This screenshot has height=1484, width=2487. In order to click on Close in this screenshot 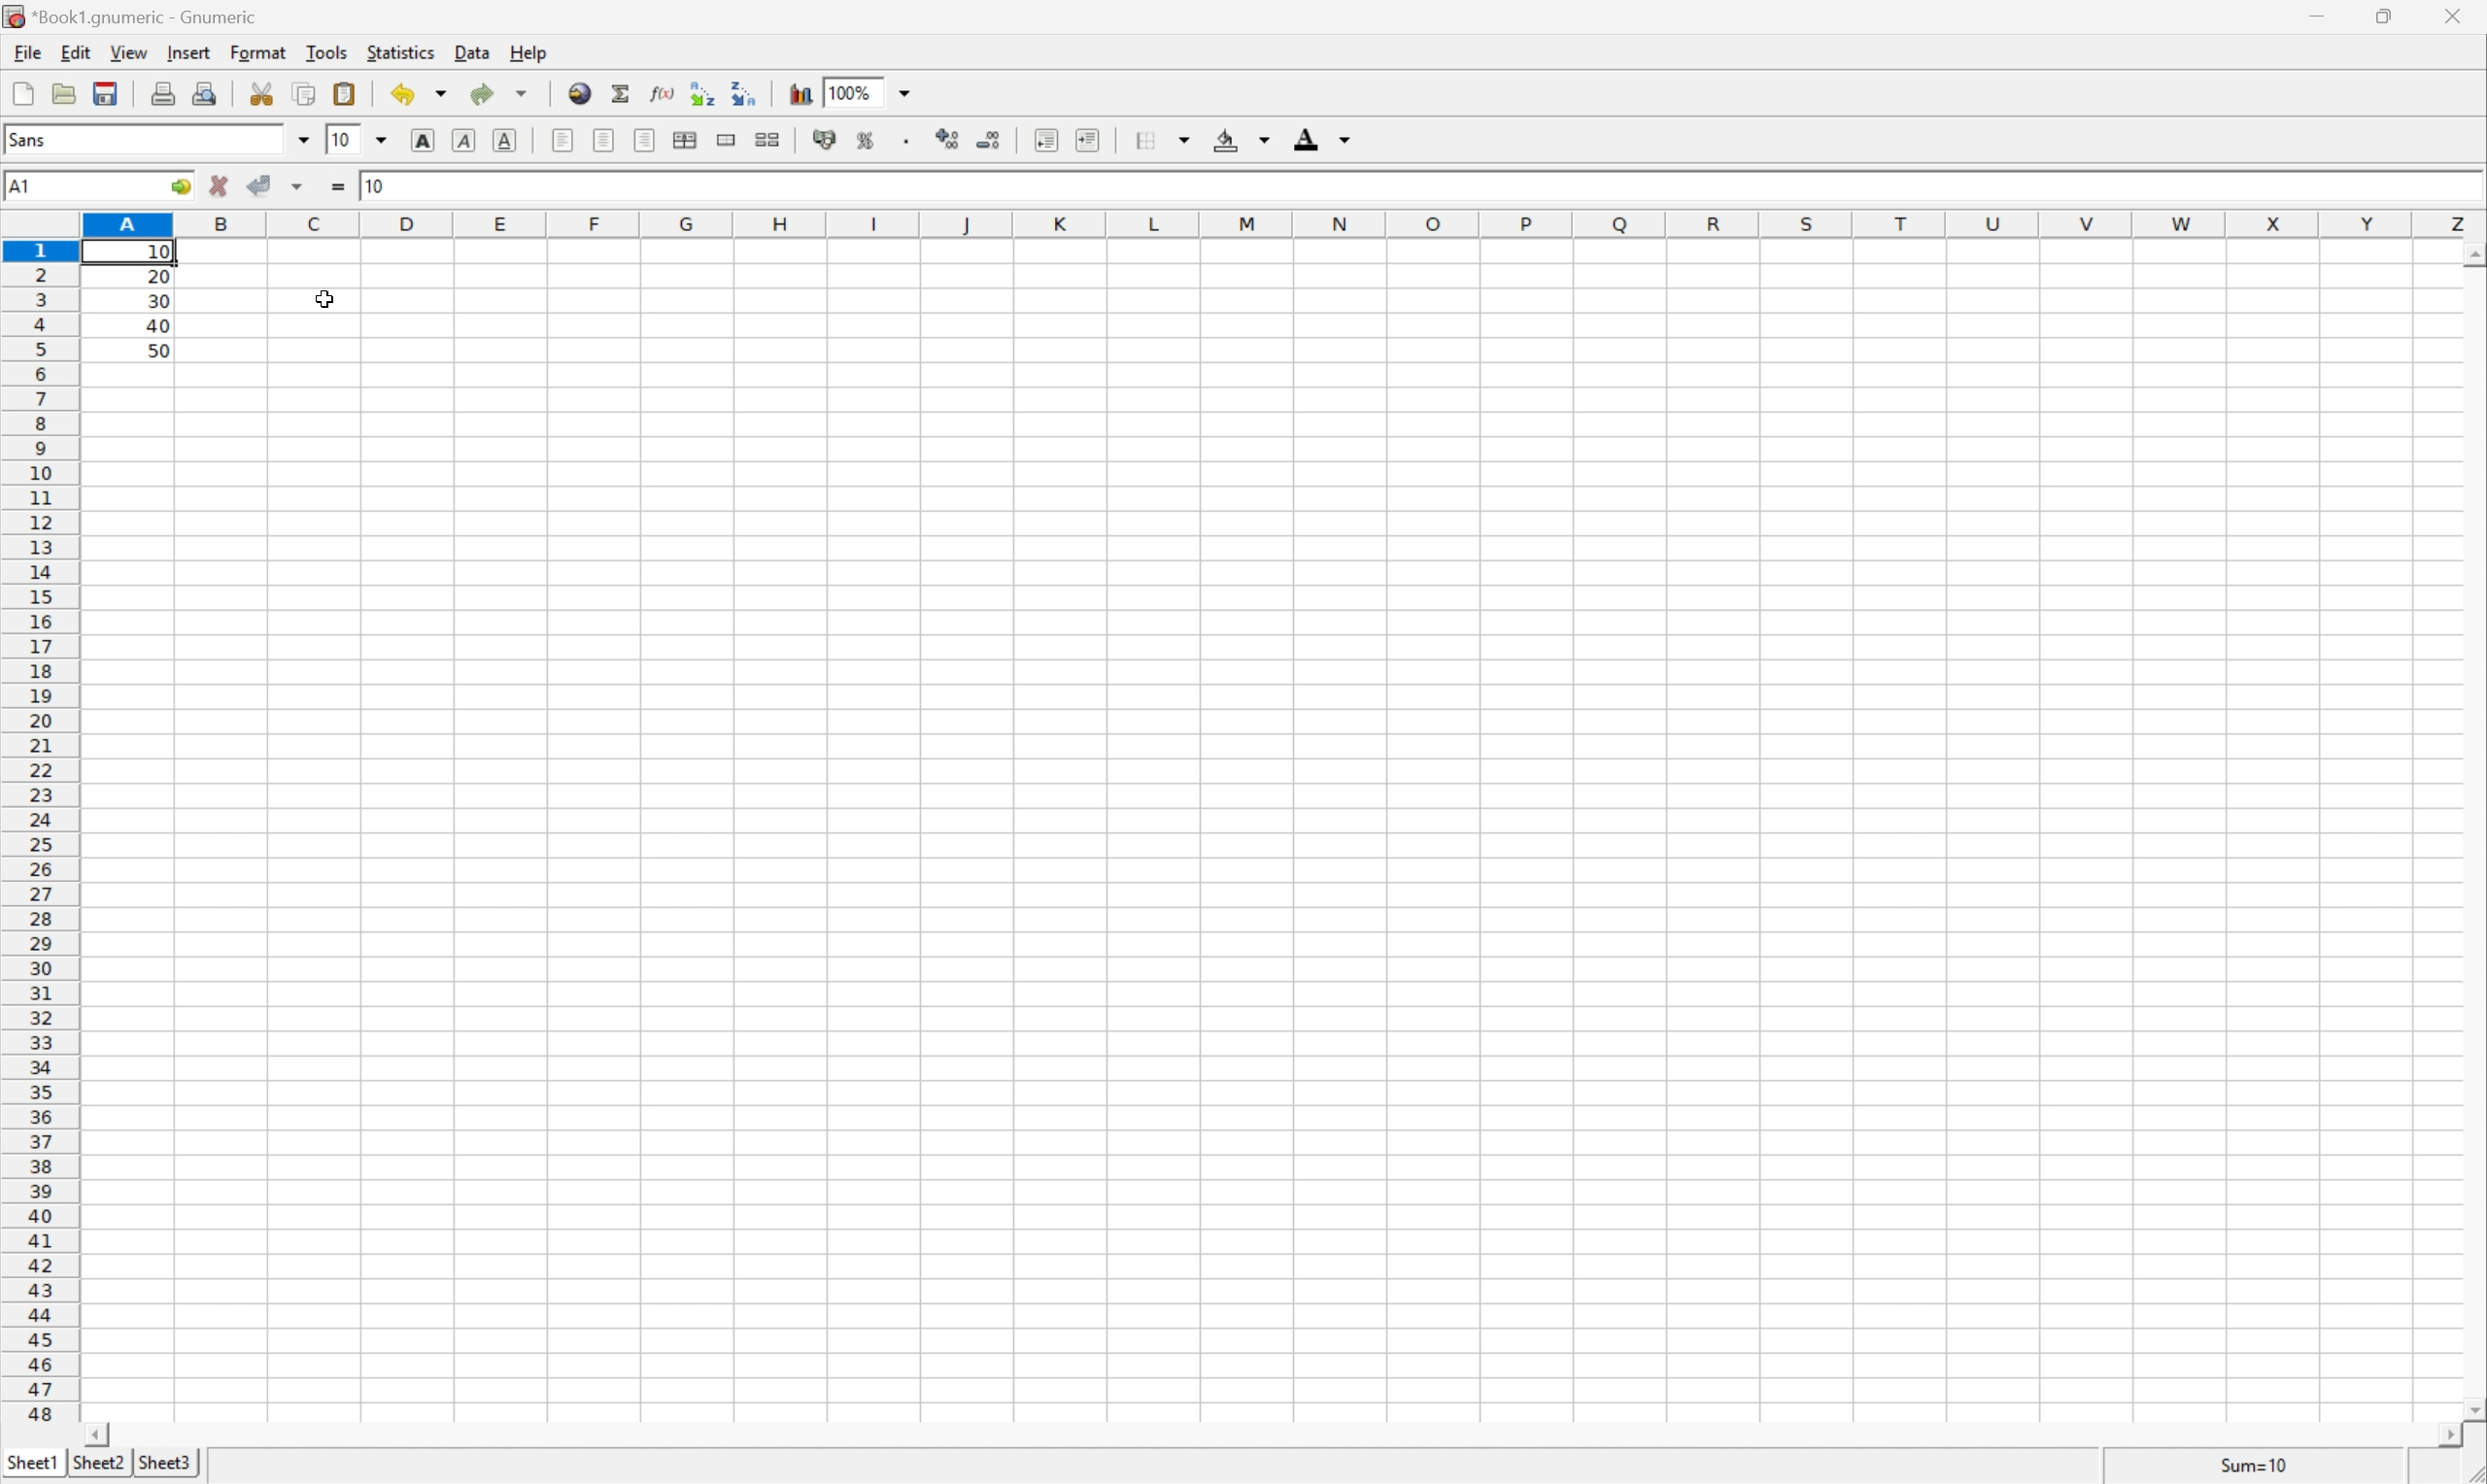, I will do `click(2451, 15)`.